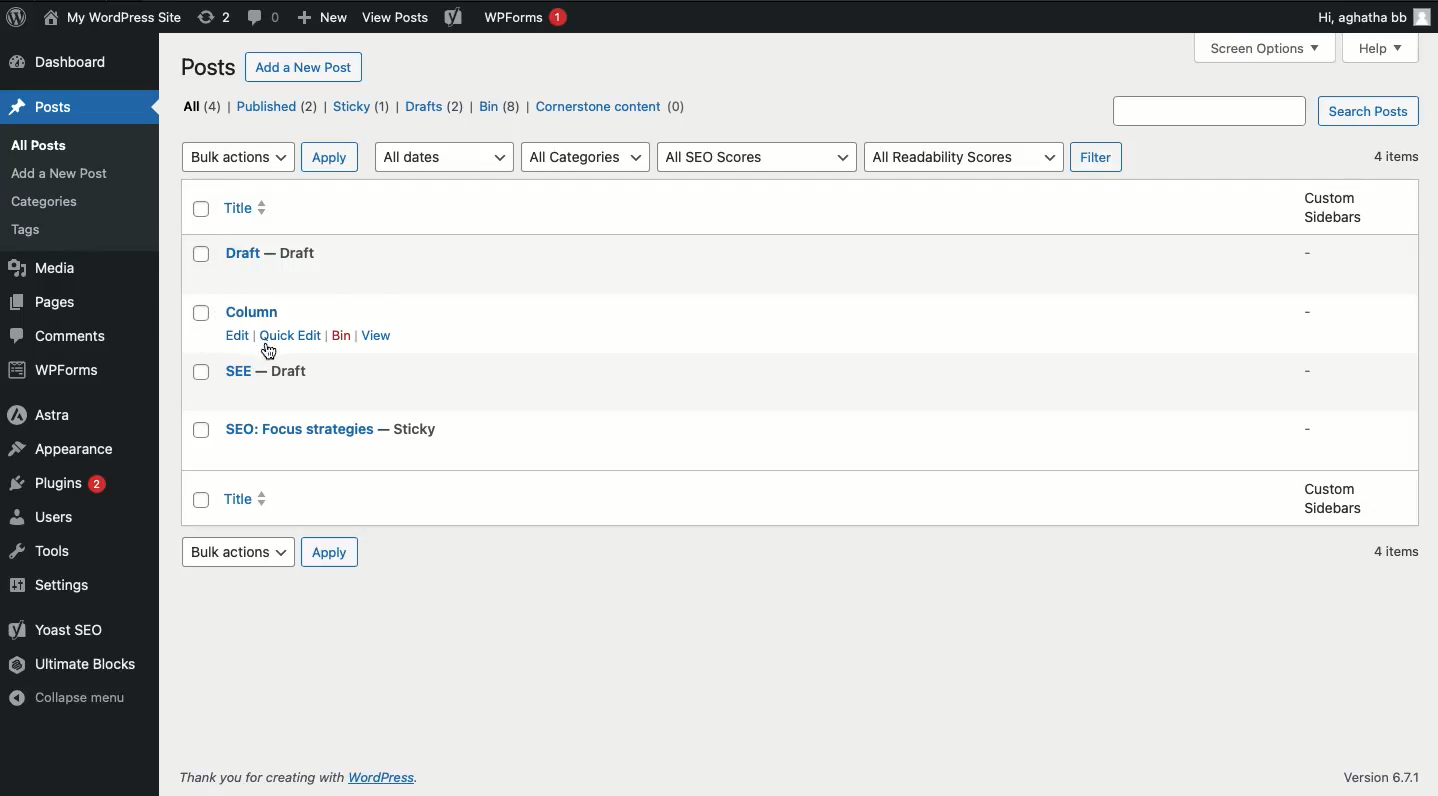  What do you see at coordinates (528, 19) in the screenshot?
I see `WPForms` at bounding box center [528, 19].